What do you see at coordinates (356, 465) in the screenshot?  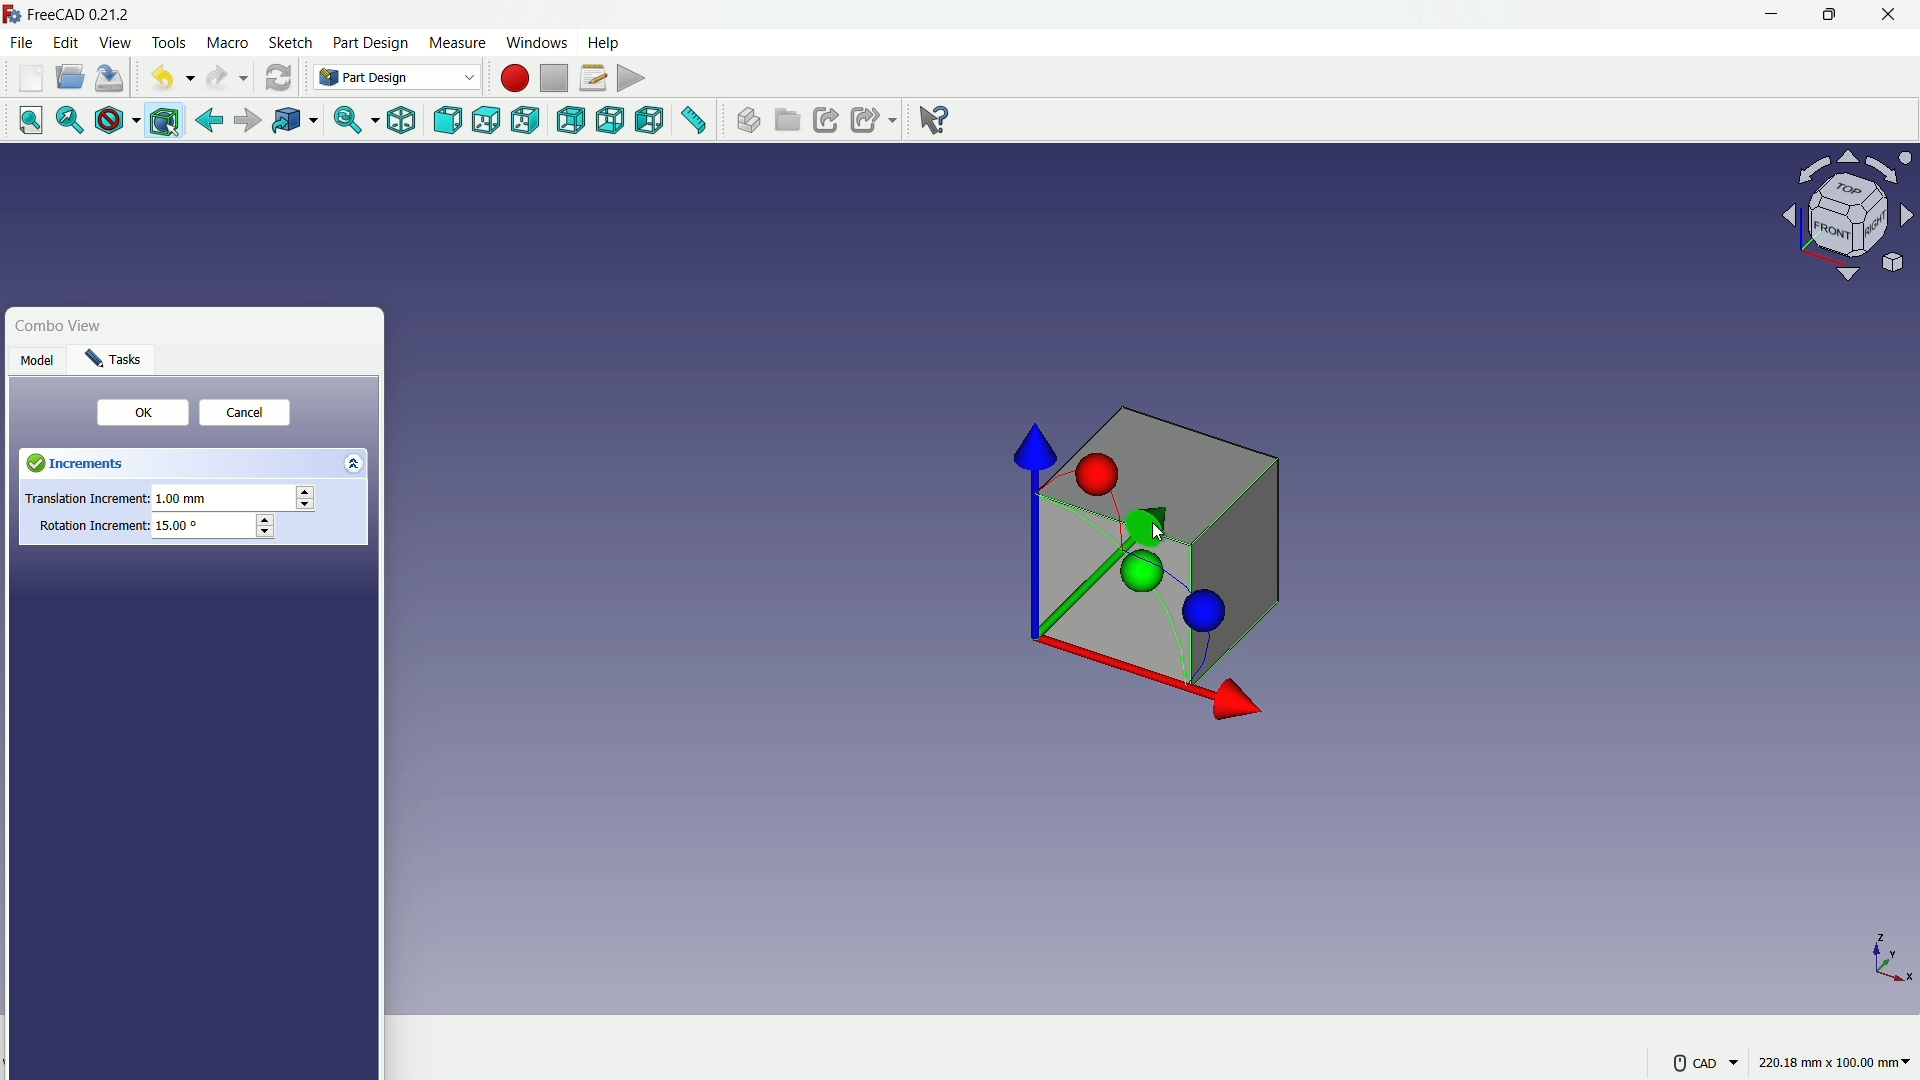 I see `Expand` at bounding box center [356, 465].